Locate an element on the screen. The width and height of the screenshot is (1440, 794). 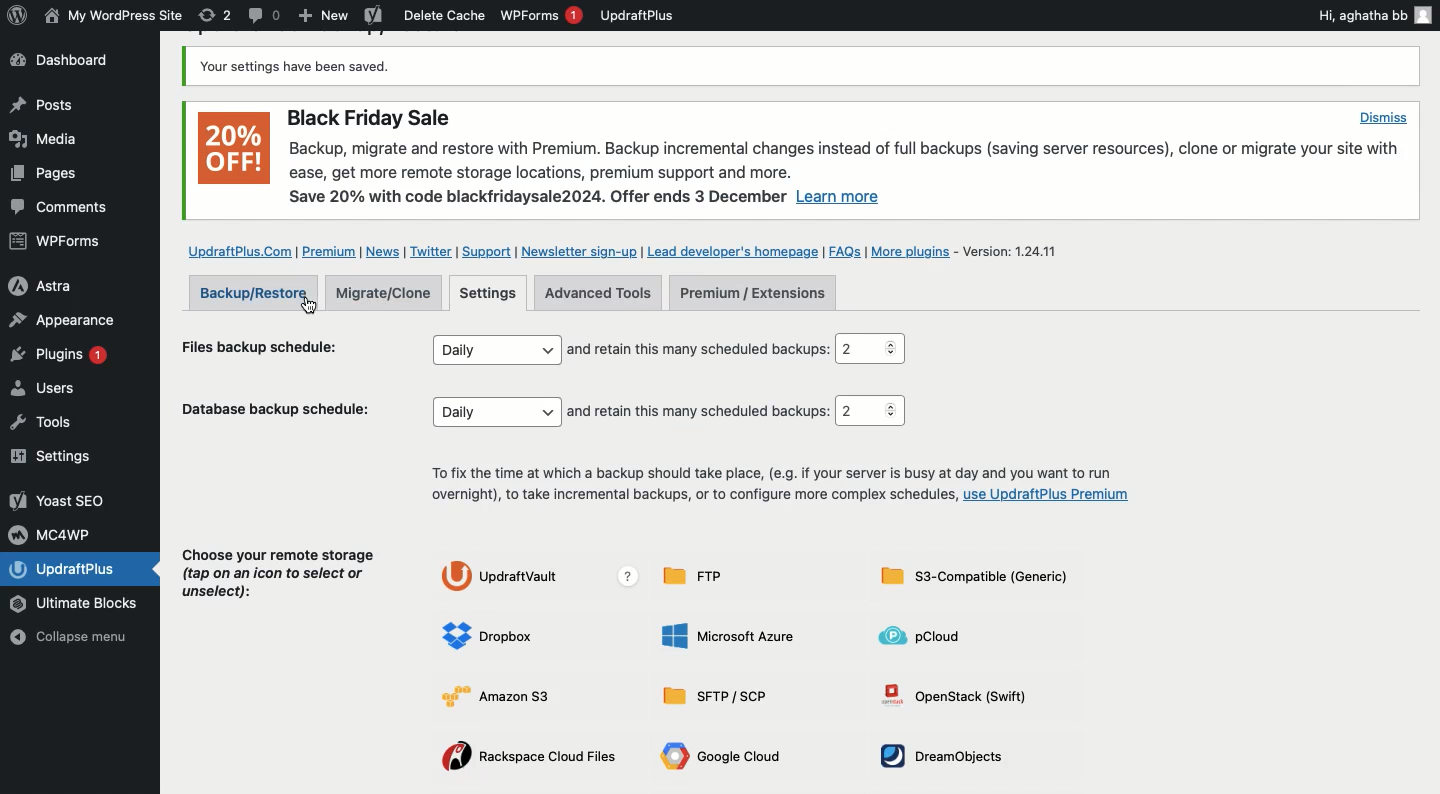
Appearance is located at coordinates (62, 319).